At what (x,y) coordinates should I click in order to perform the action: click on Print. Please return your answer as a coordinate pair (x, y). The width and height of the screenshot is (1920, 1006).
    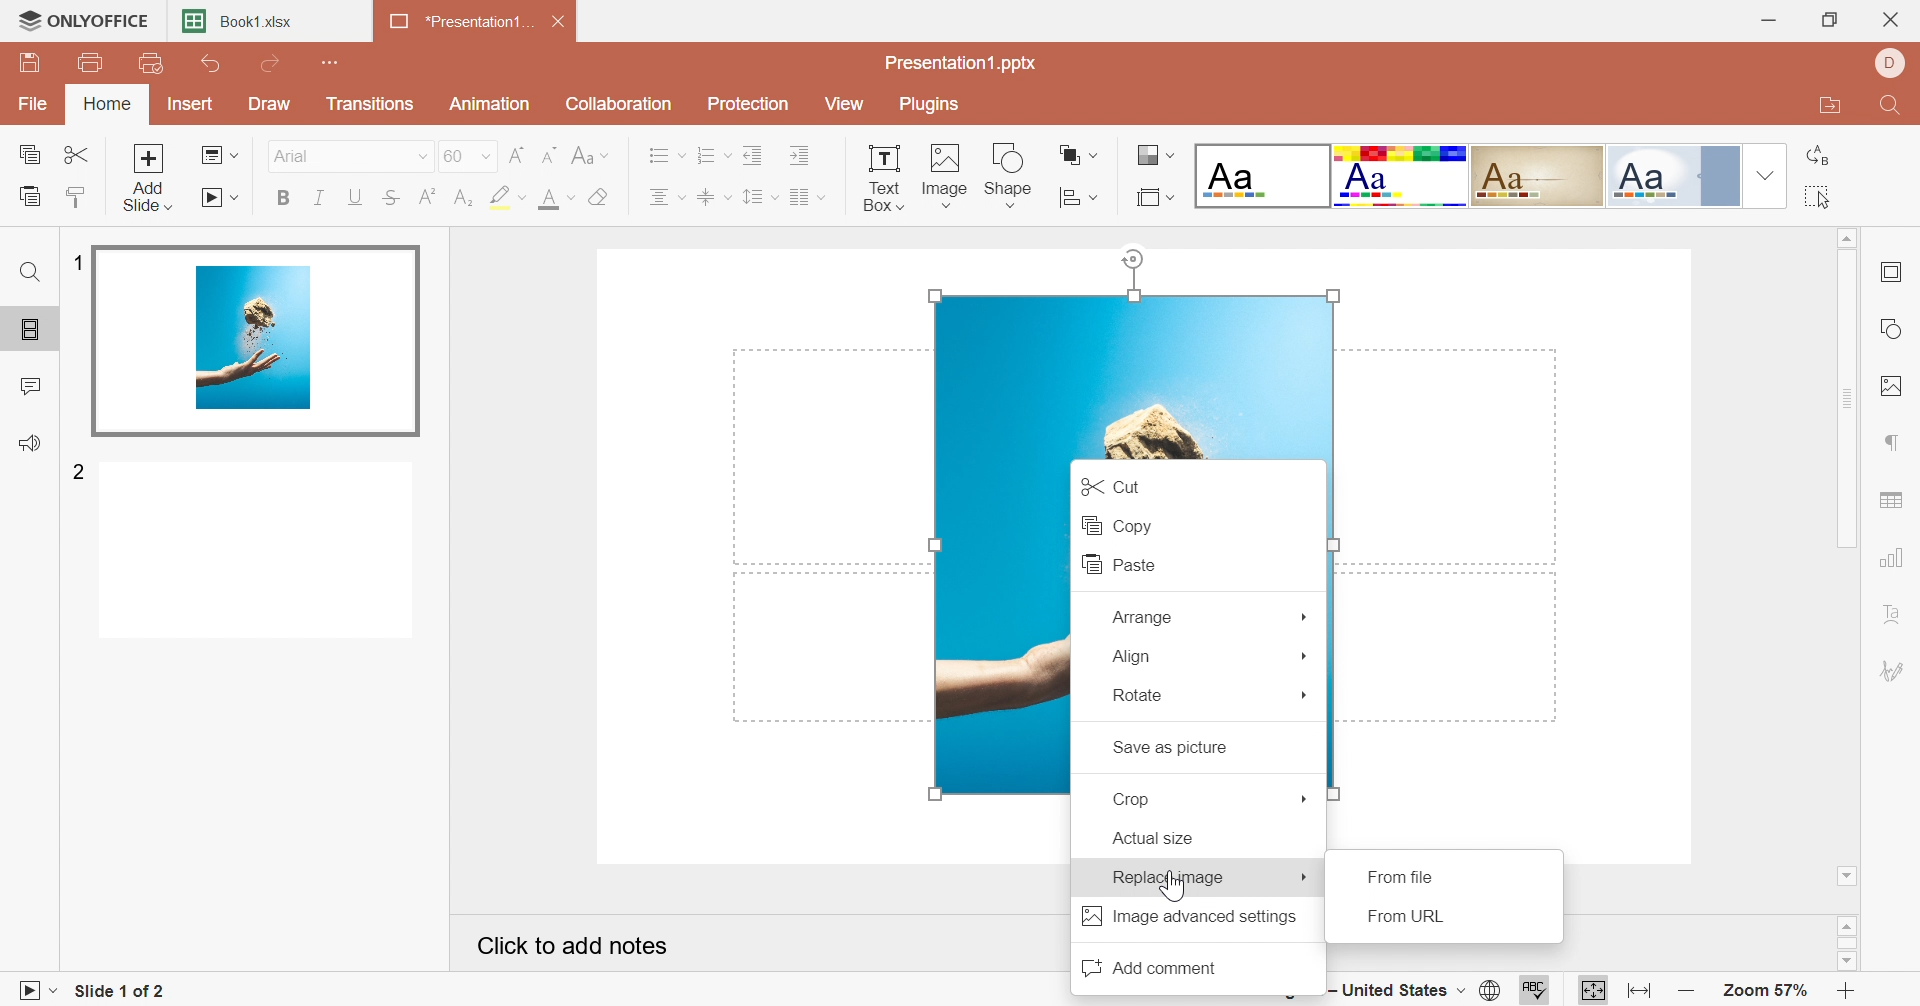
    Looking at the image, I should click on (91, 62).